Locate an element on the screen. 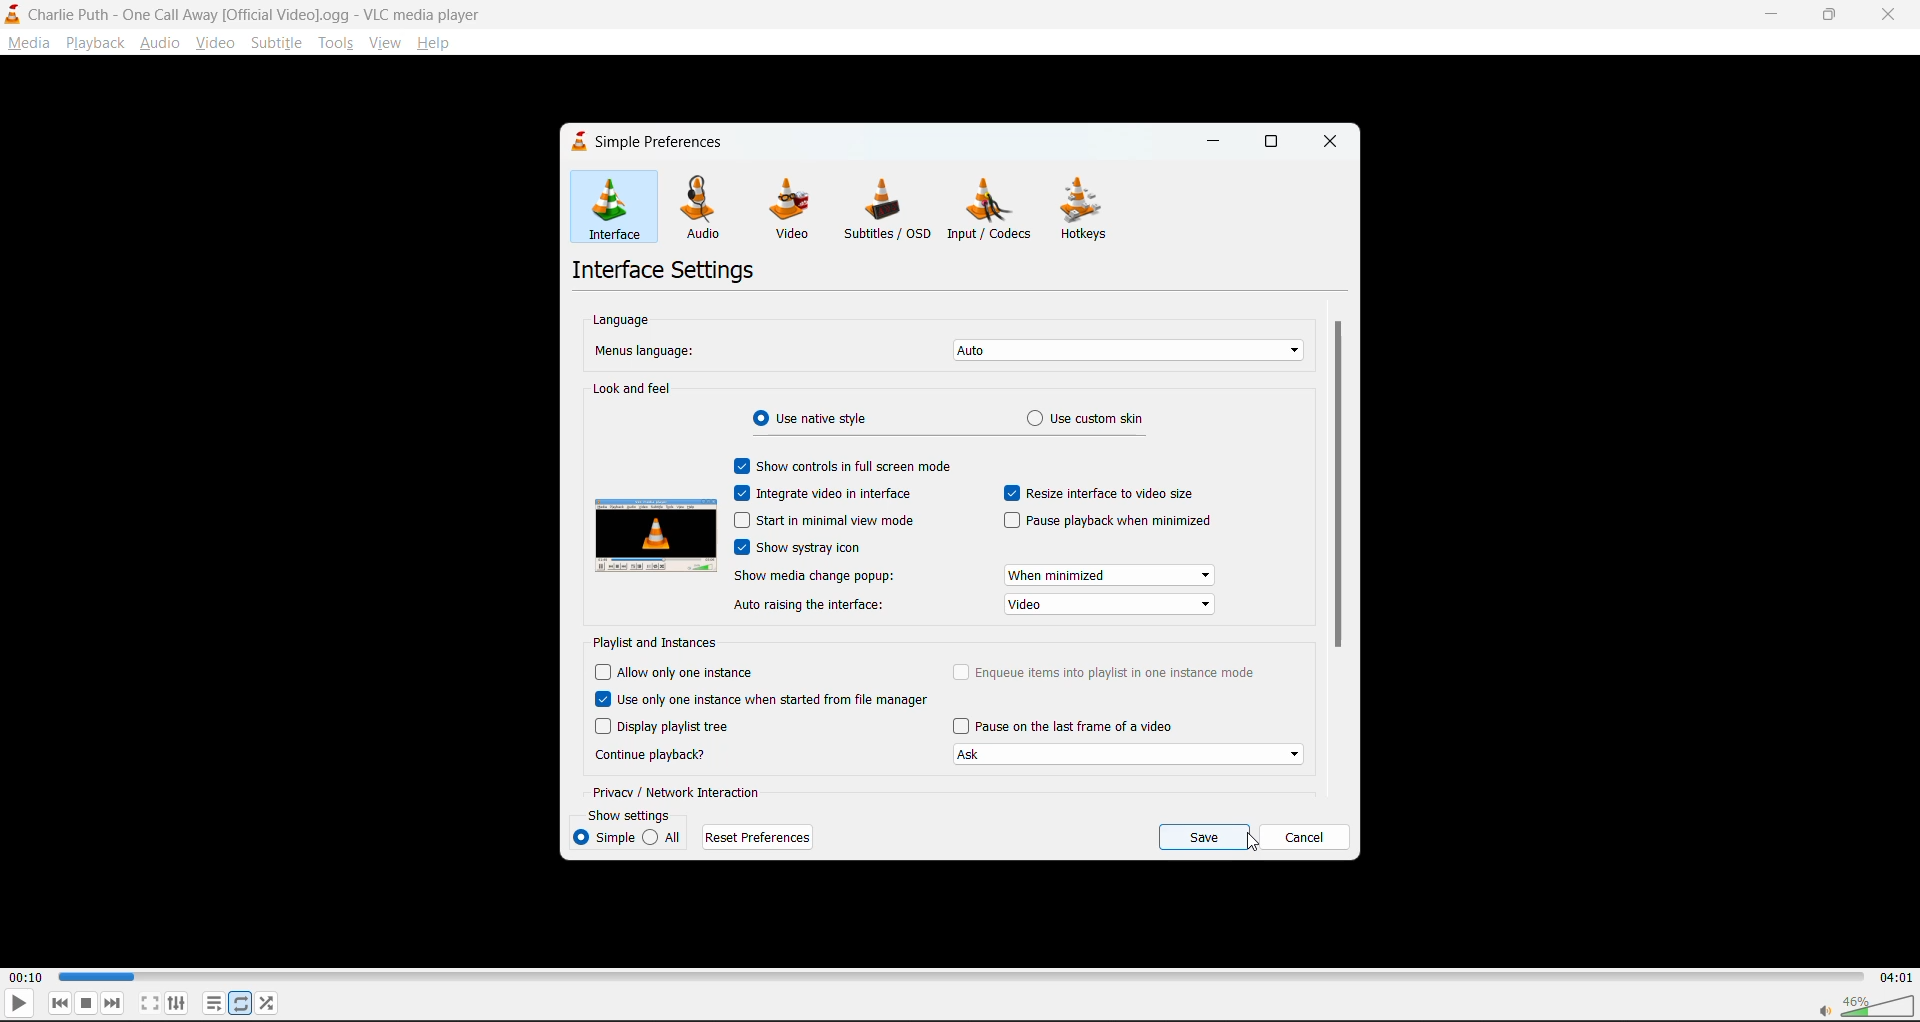  simple  is located at coordinates (605, 836).